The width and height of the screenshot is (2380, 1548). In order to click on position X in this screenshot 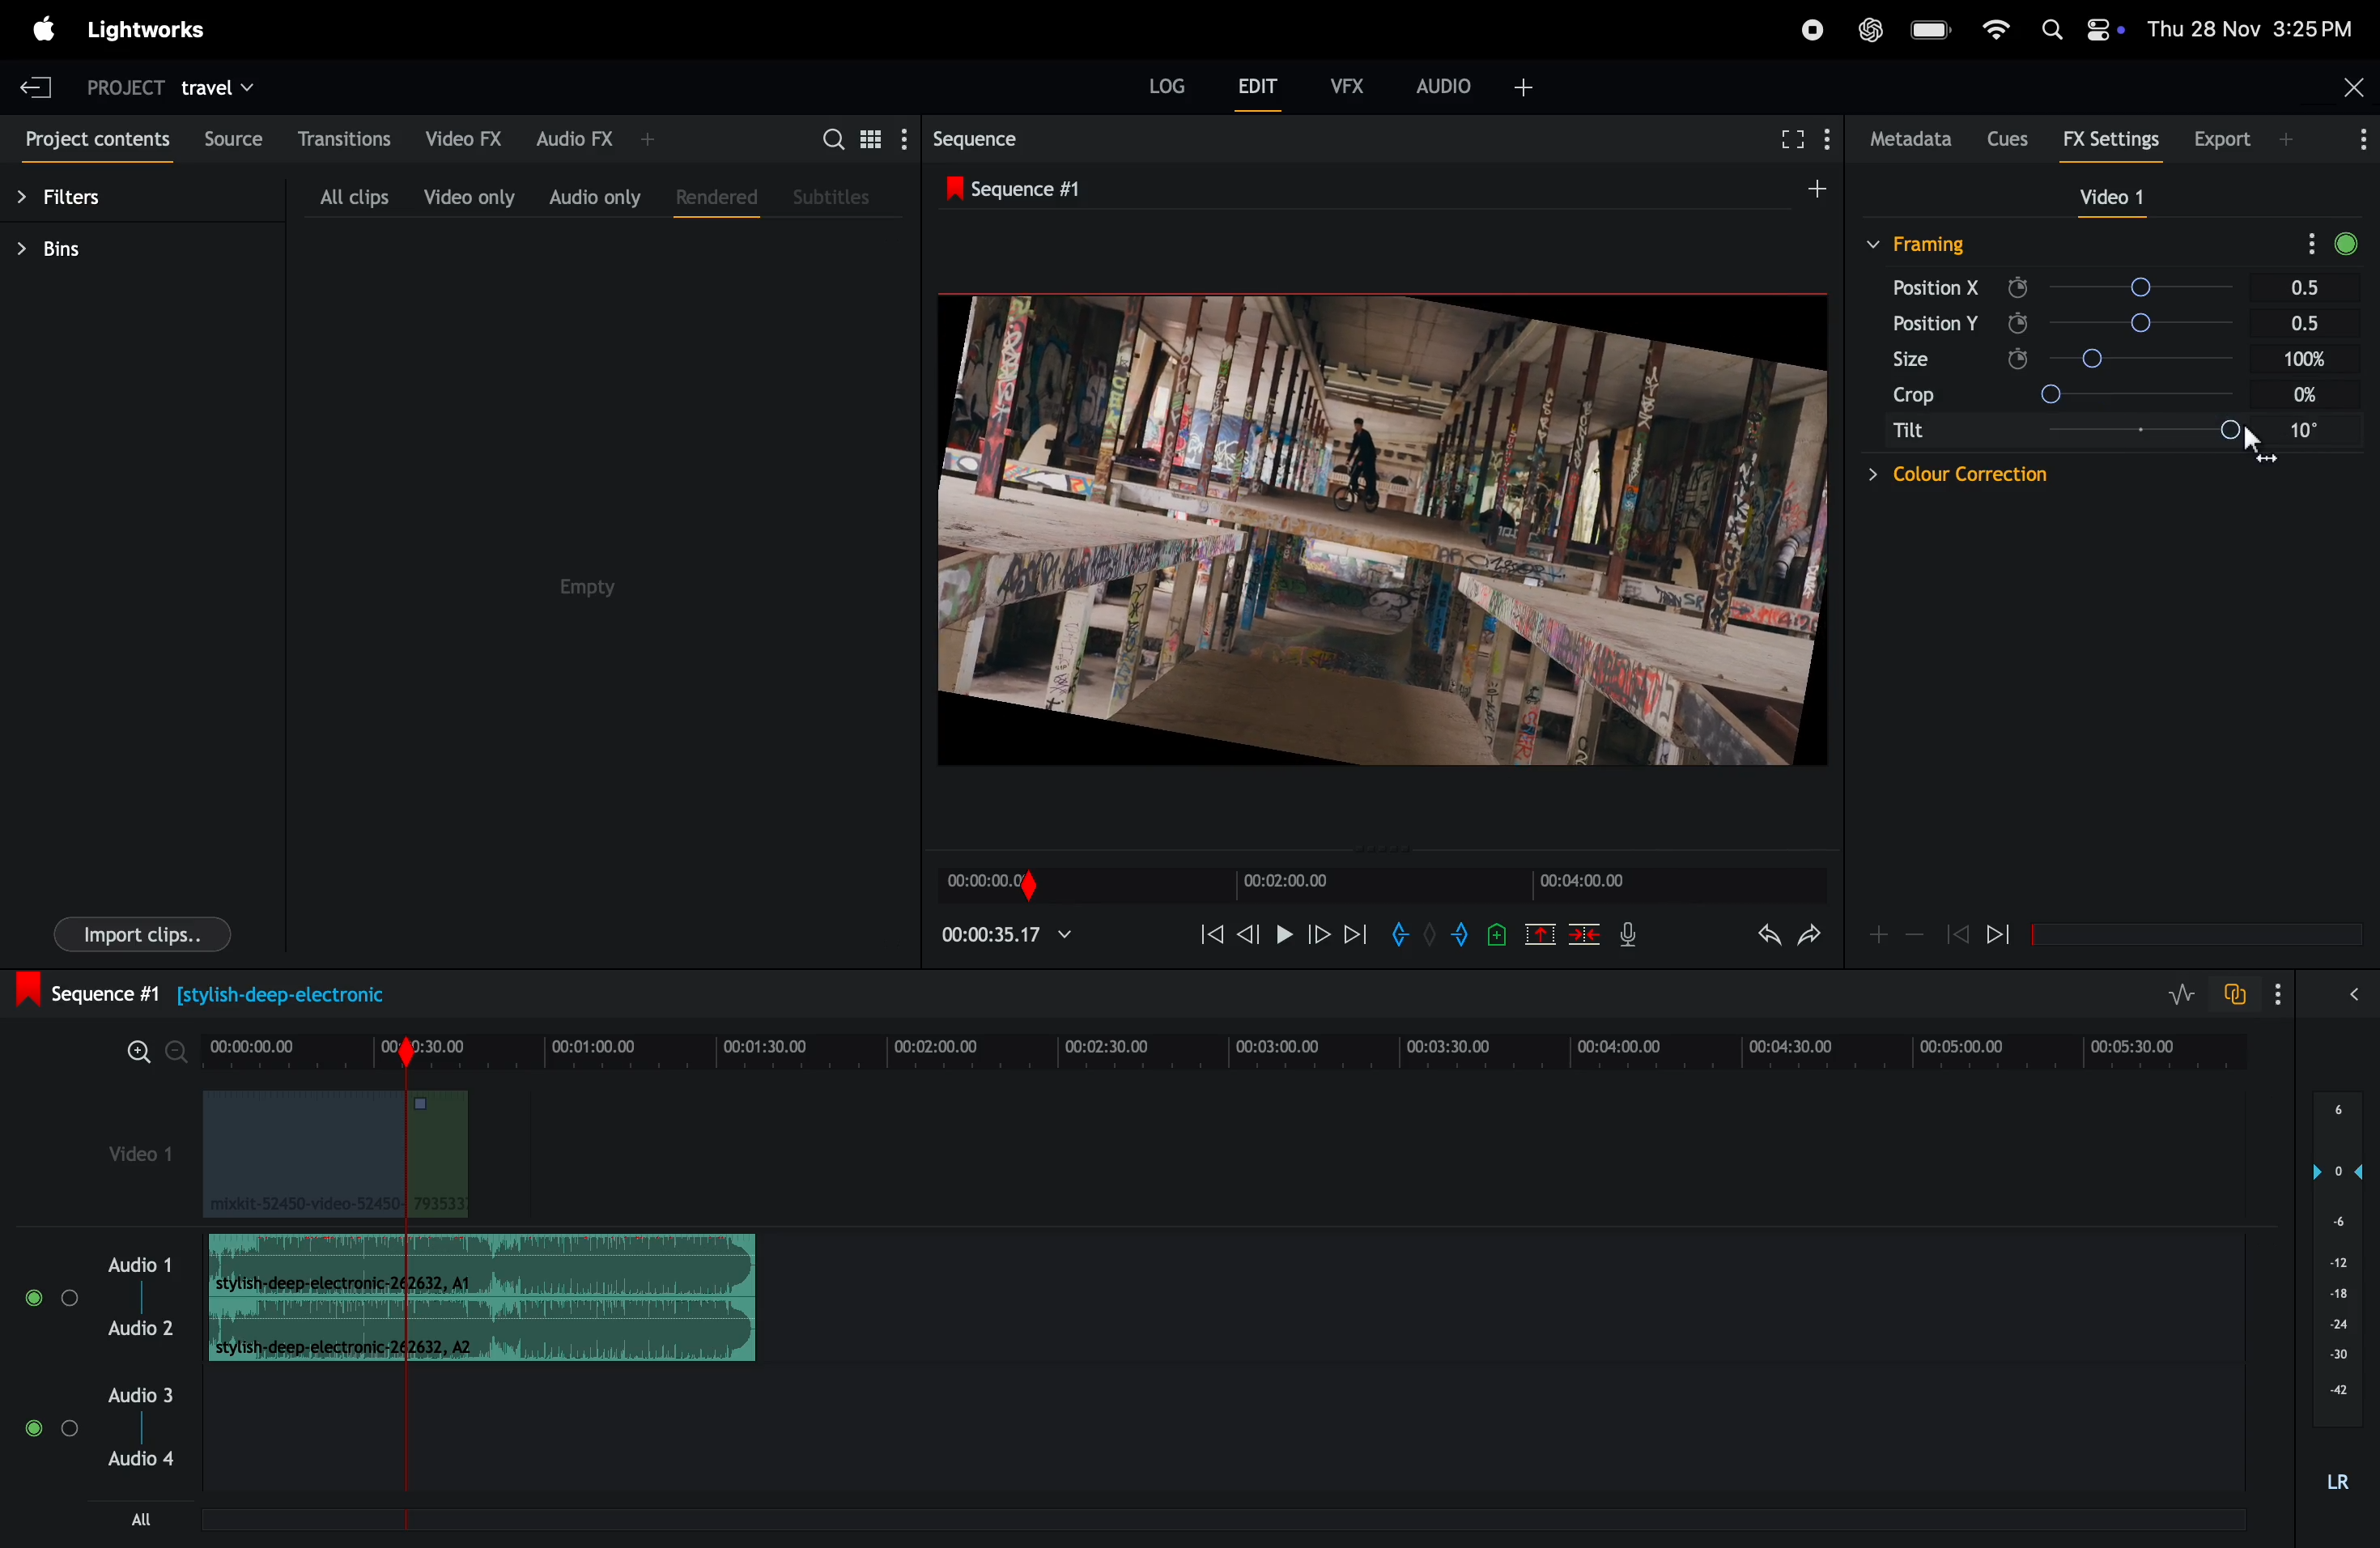, I will do `click(1945, 291)`.